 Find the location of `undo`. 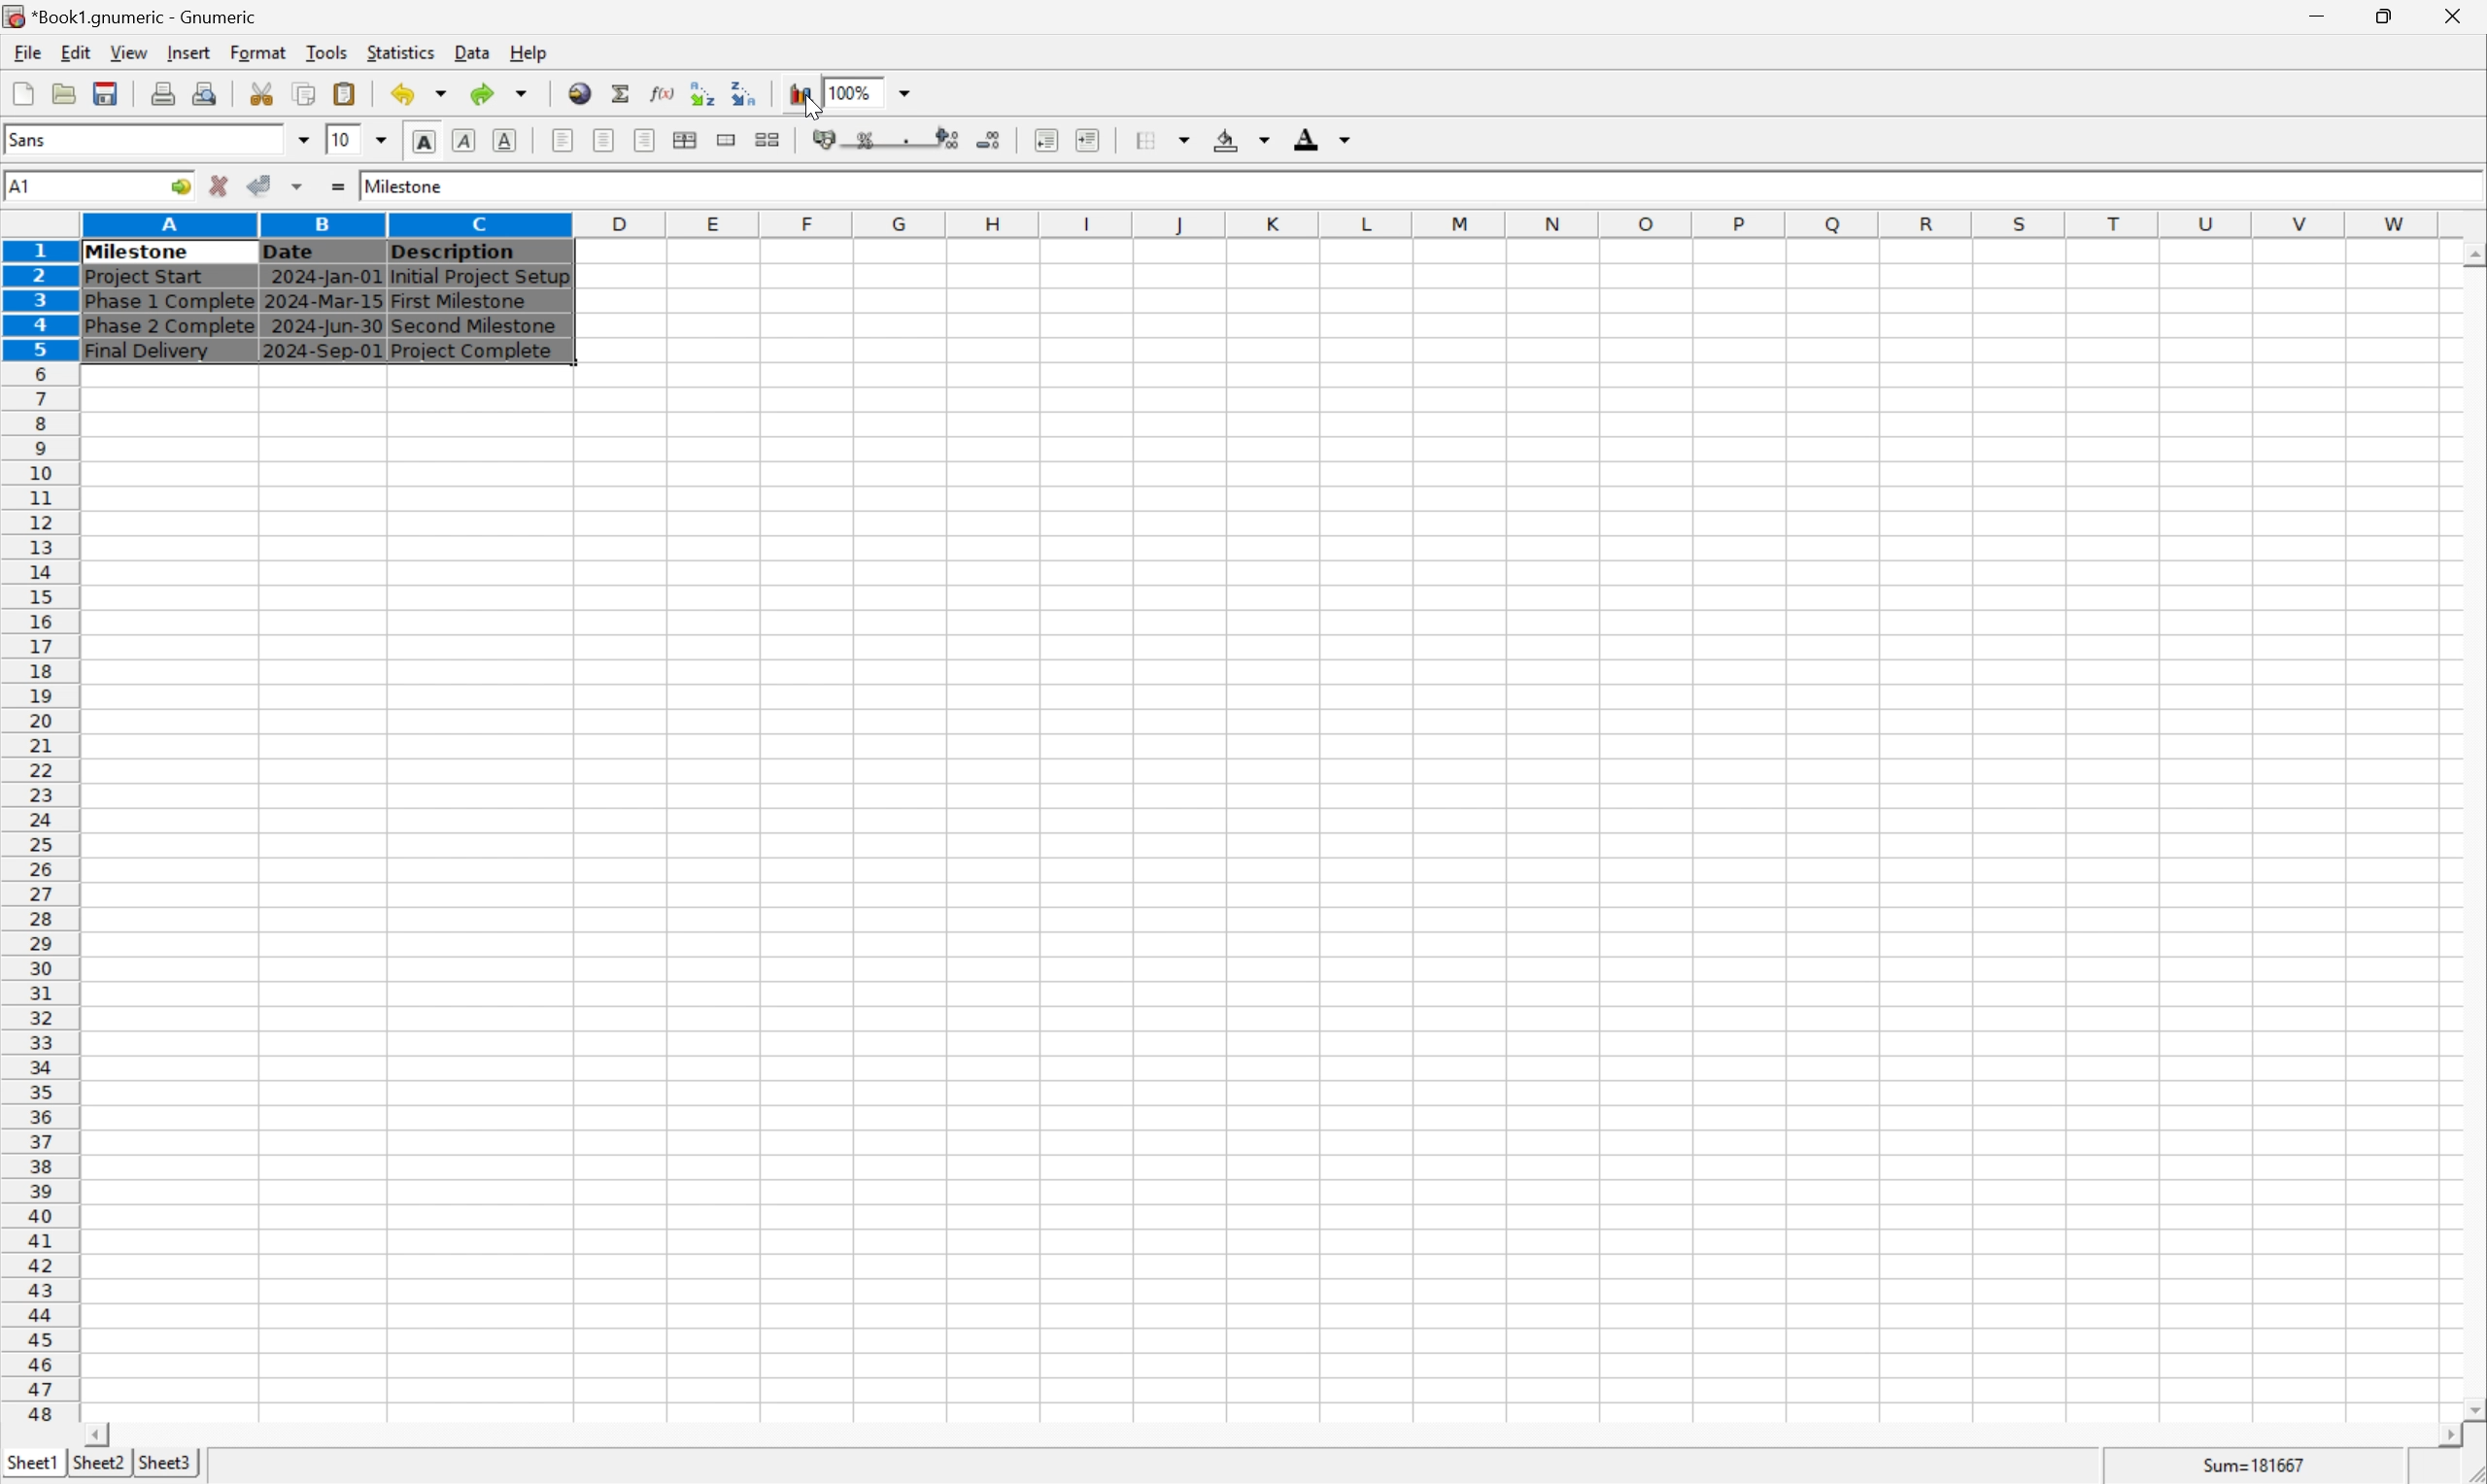

undo is located at coordinates (424, 95).